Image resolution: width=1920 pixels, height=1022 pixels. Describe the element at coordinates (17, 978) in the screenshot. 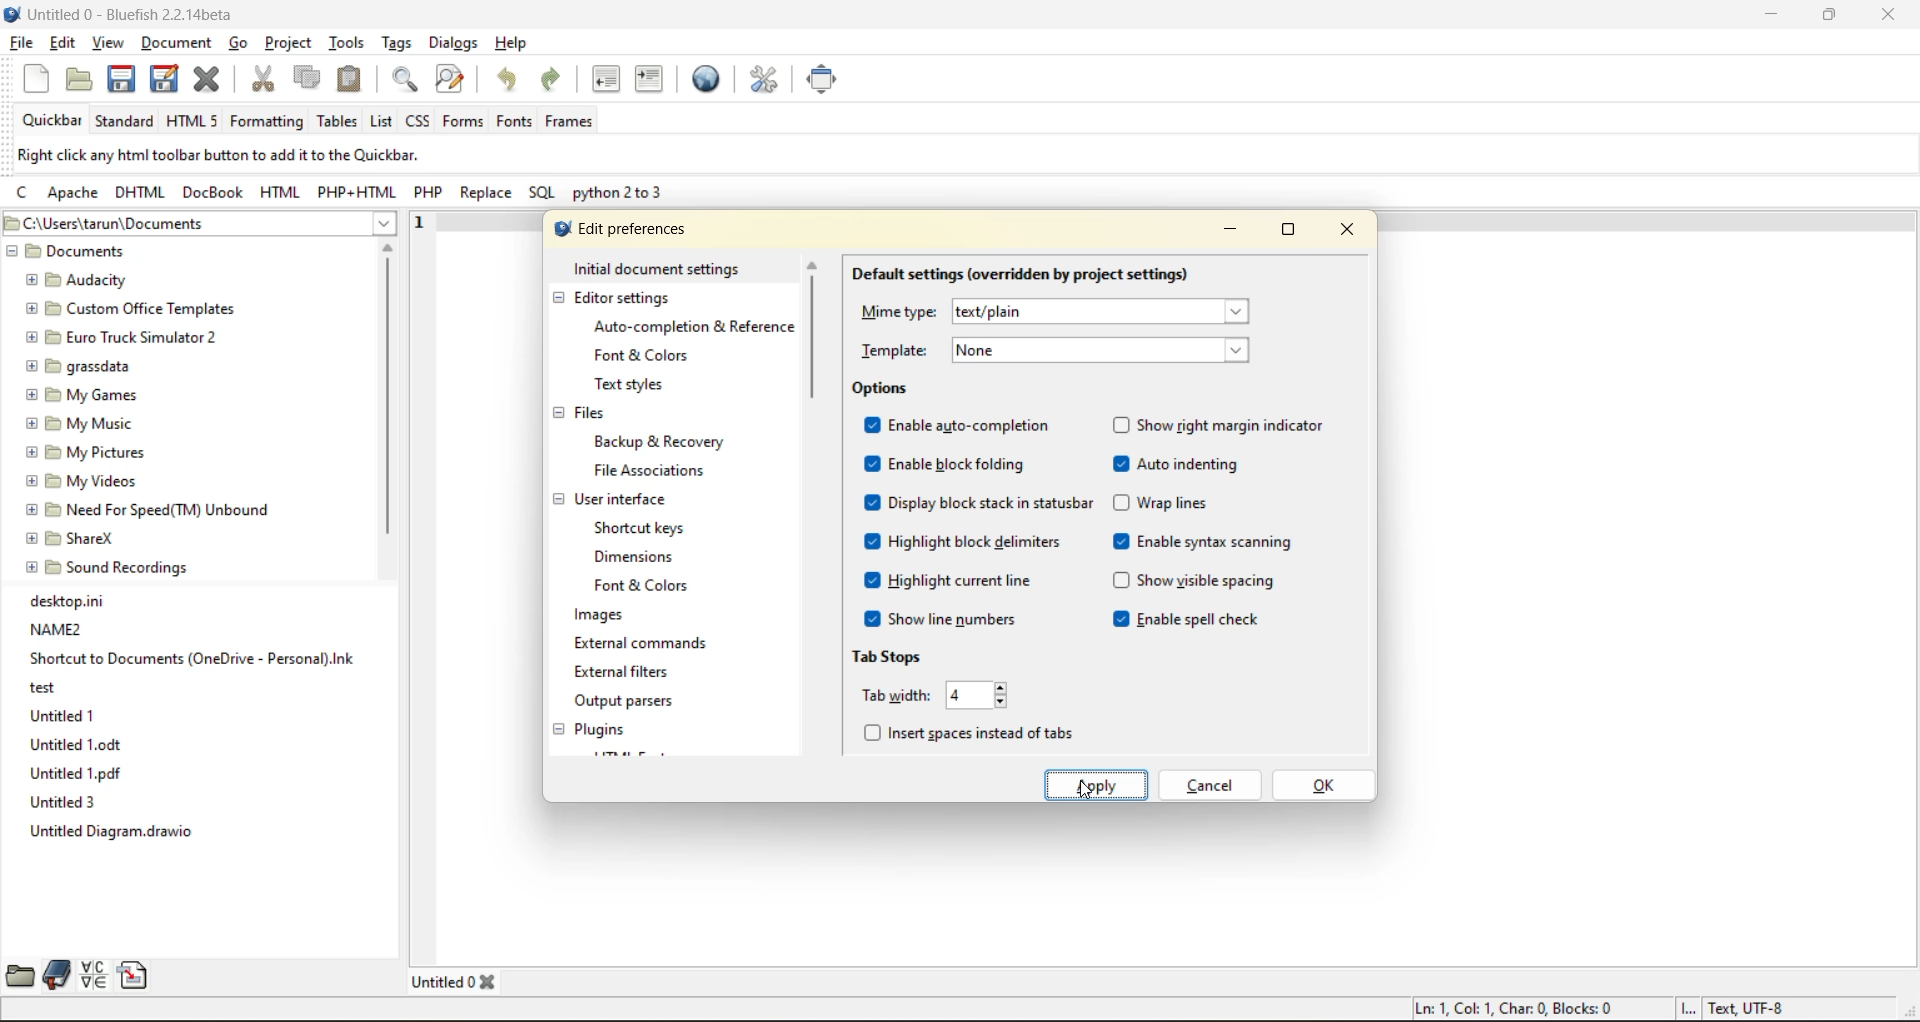

I see `file browser` at that location.